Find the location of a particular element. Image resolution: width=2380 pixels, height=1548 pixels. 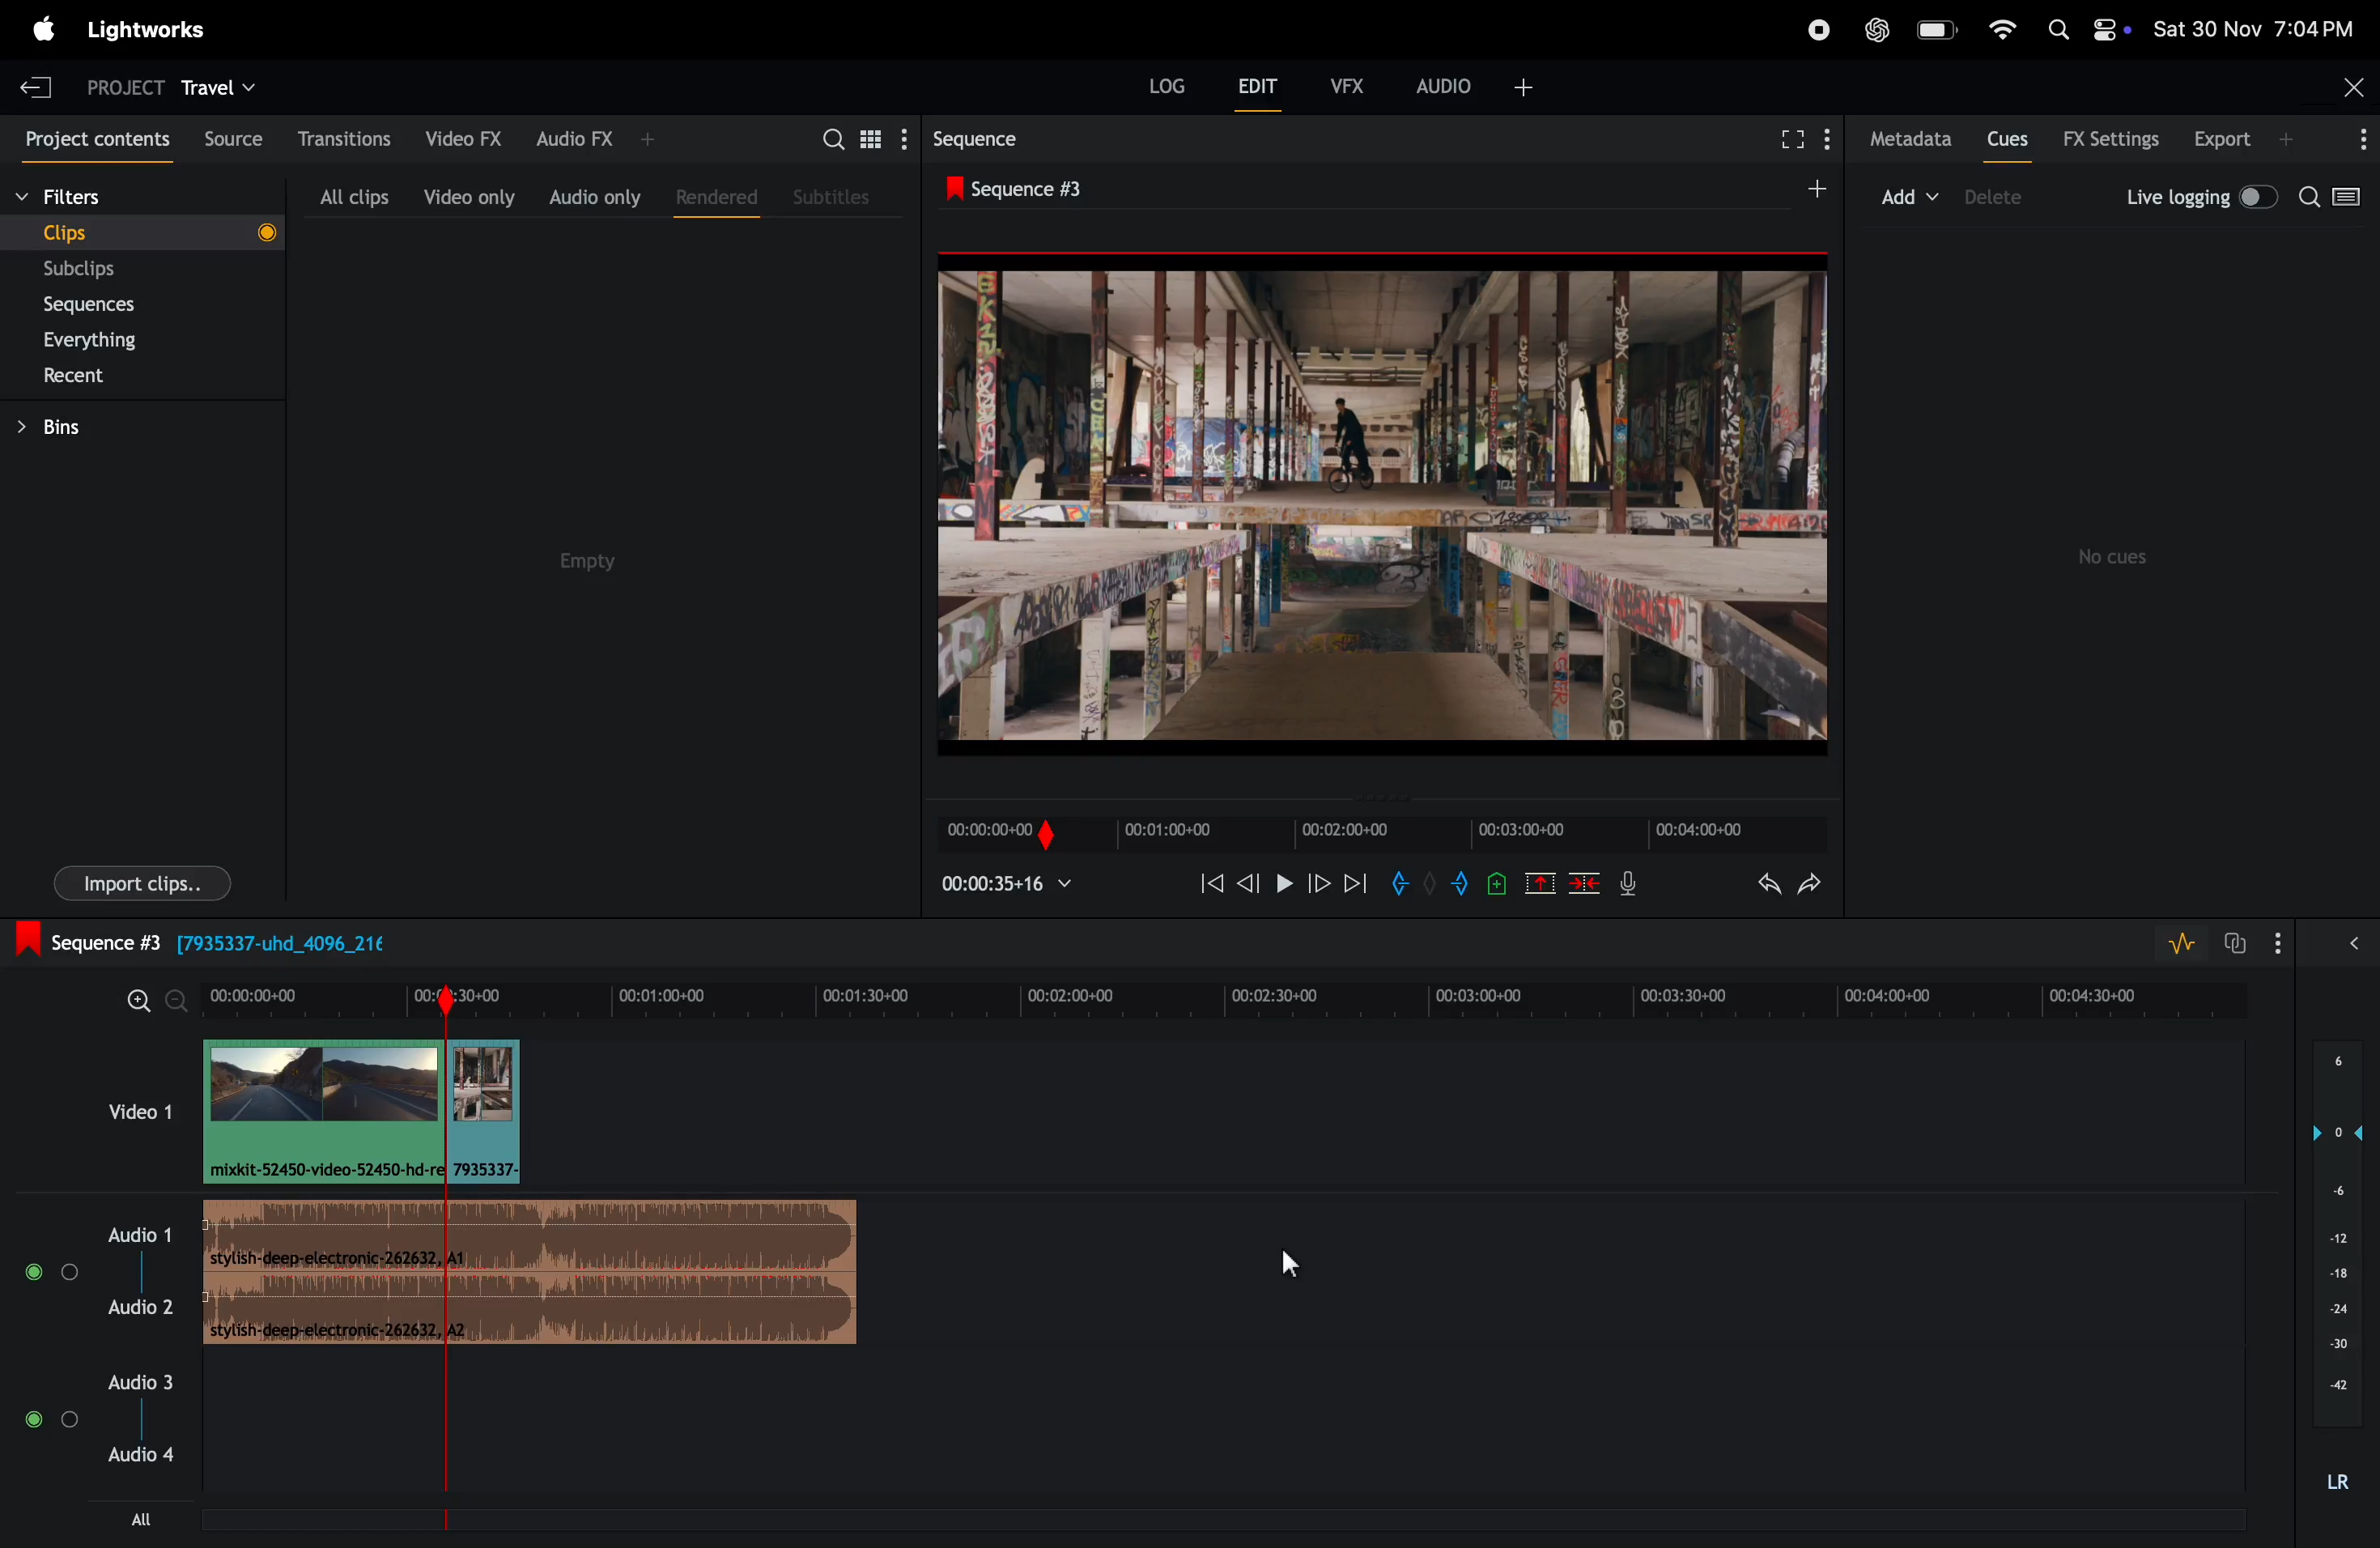

subclips is located at coordinates (111, 269).